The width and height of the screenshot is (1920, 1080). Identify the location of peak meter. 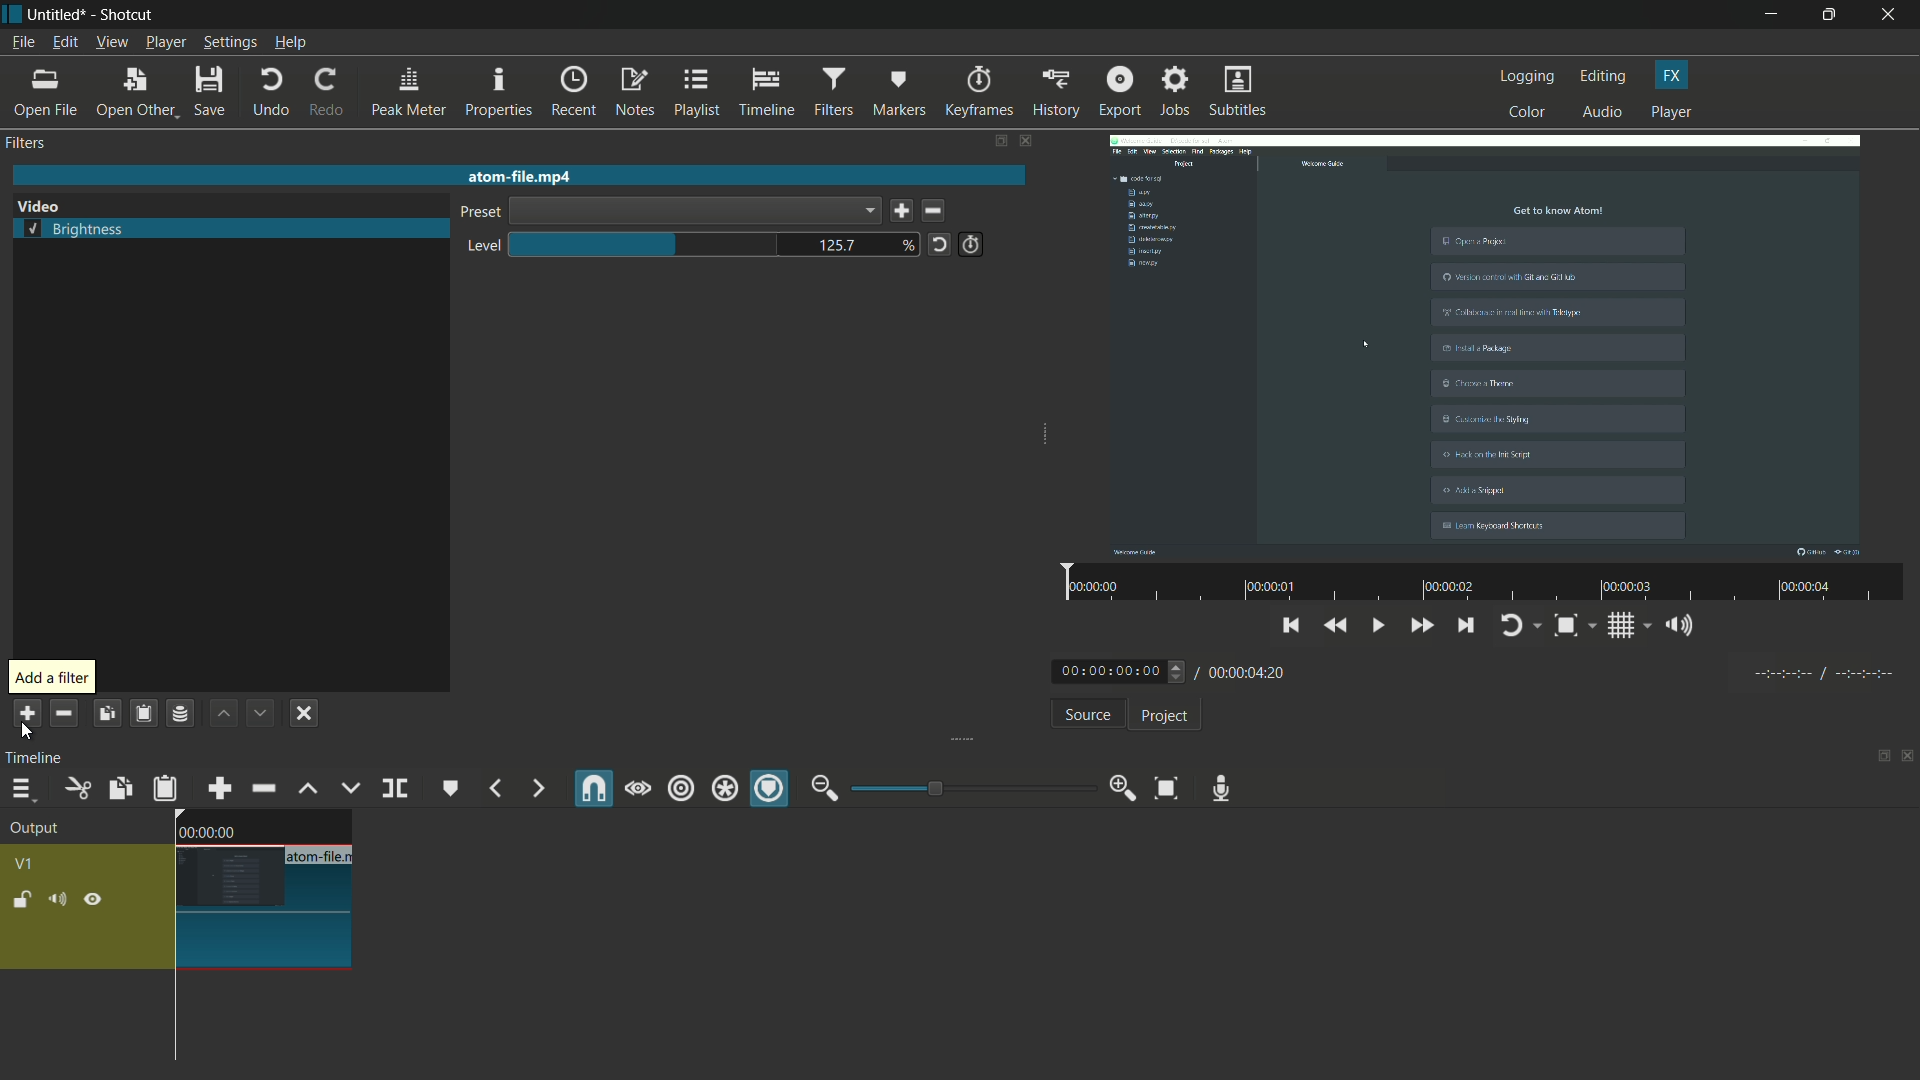
(408, 92).